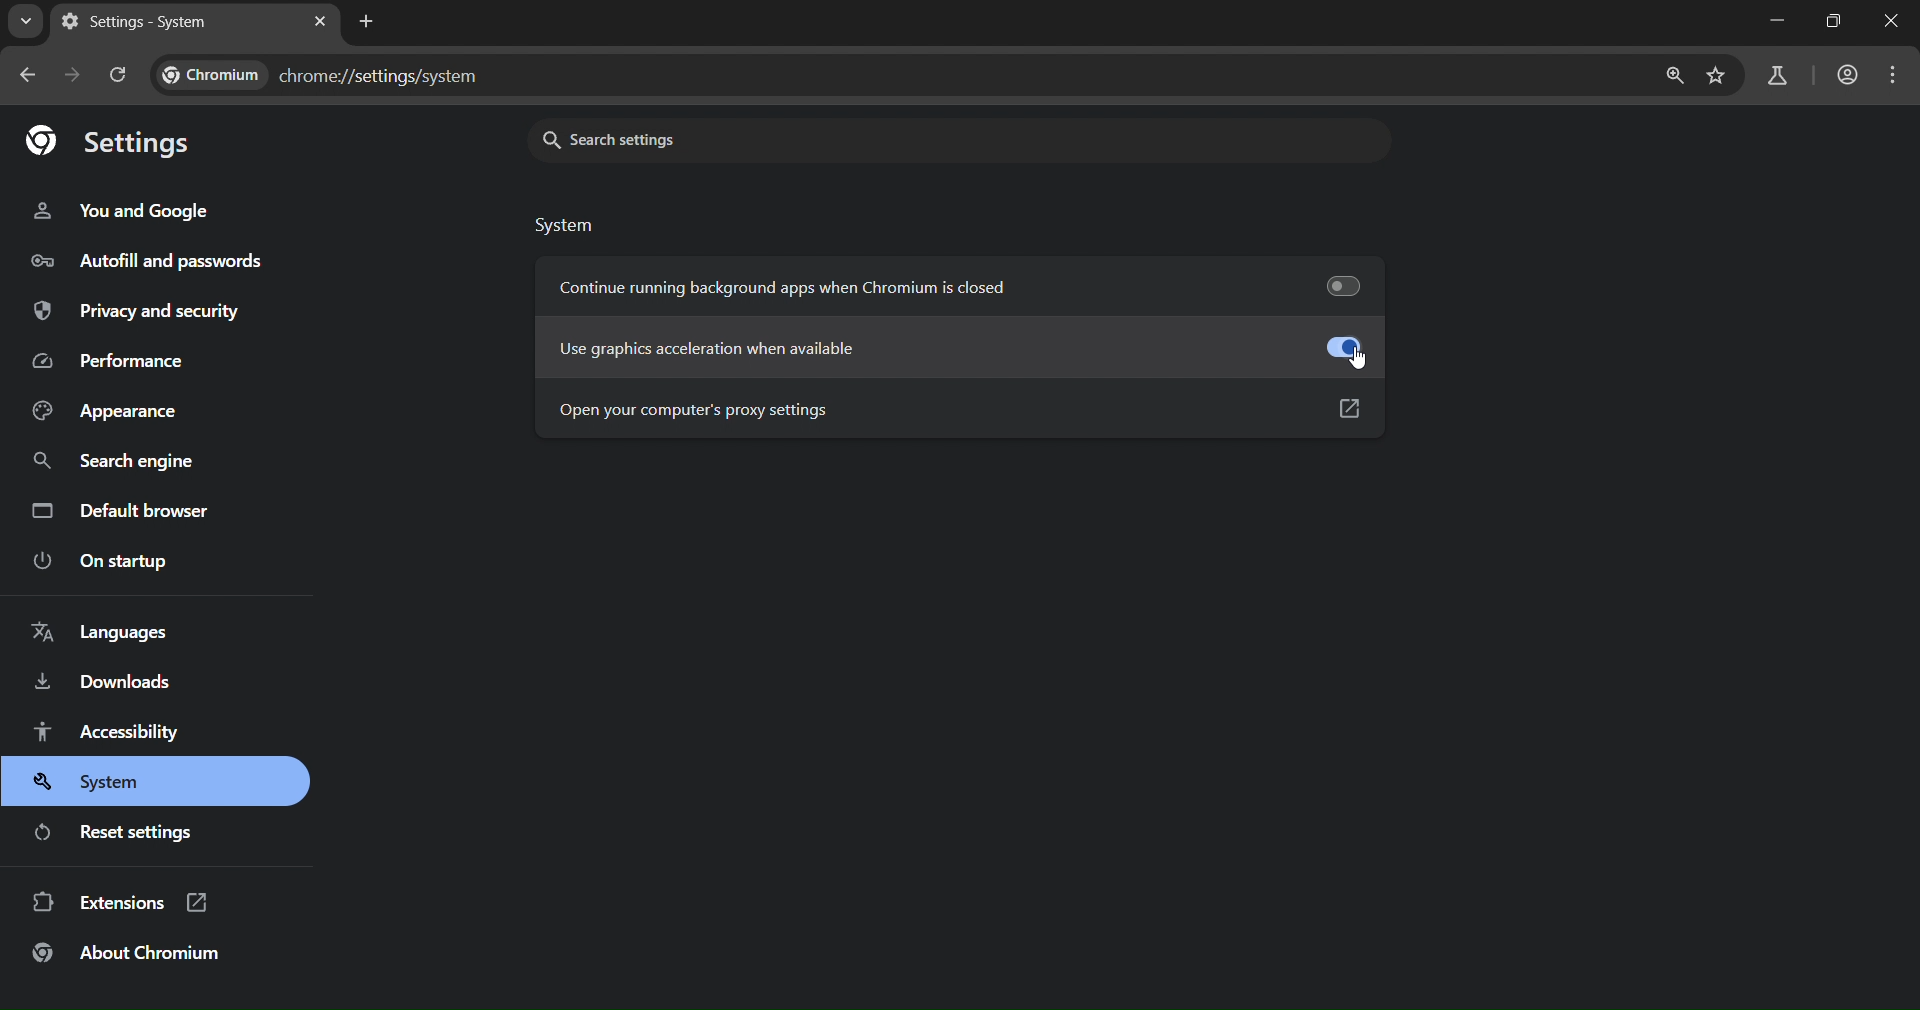 Image resolution: width=1920 pixels, height=1010 pixels. What do you see at coordinates (145, 305) in the screenshot?
I see `privacy and security` at bounding box center [145, 305].